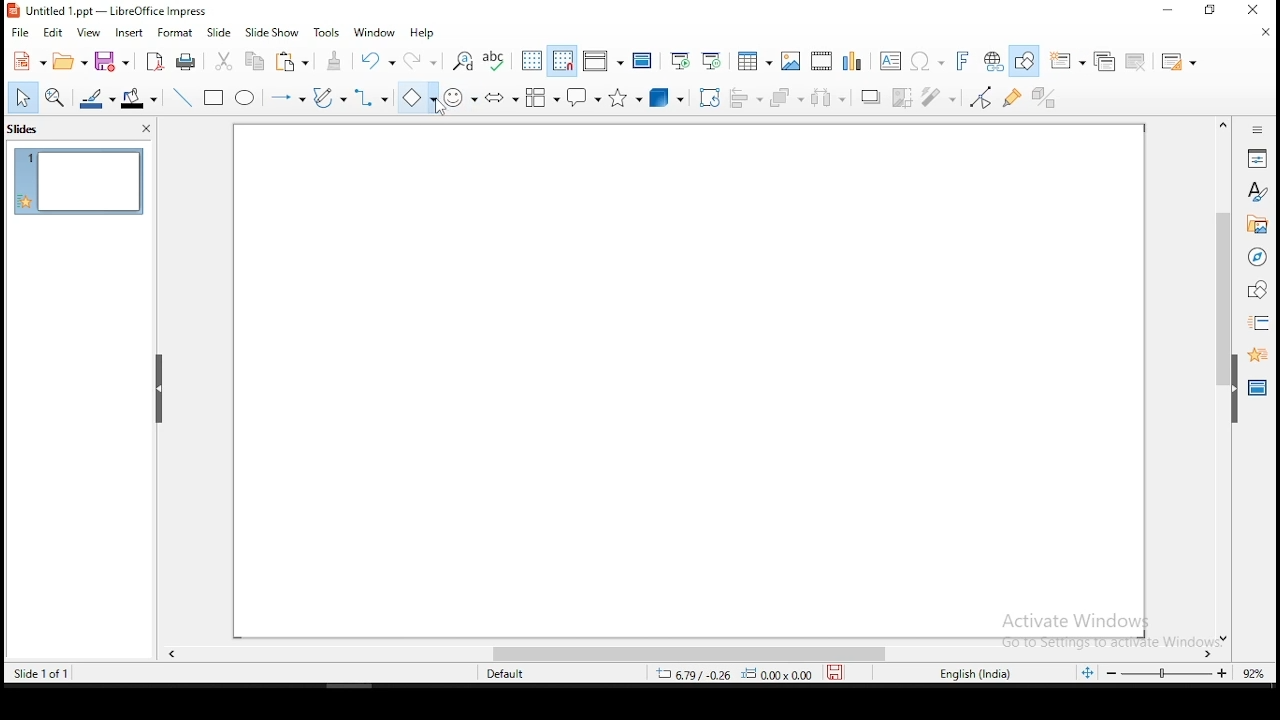 This screenshot has height=720, width=1280. I want to click on align objects, so click(745, 99).